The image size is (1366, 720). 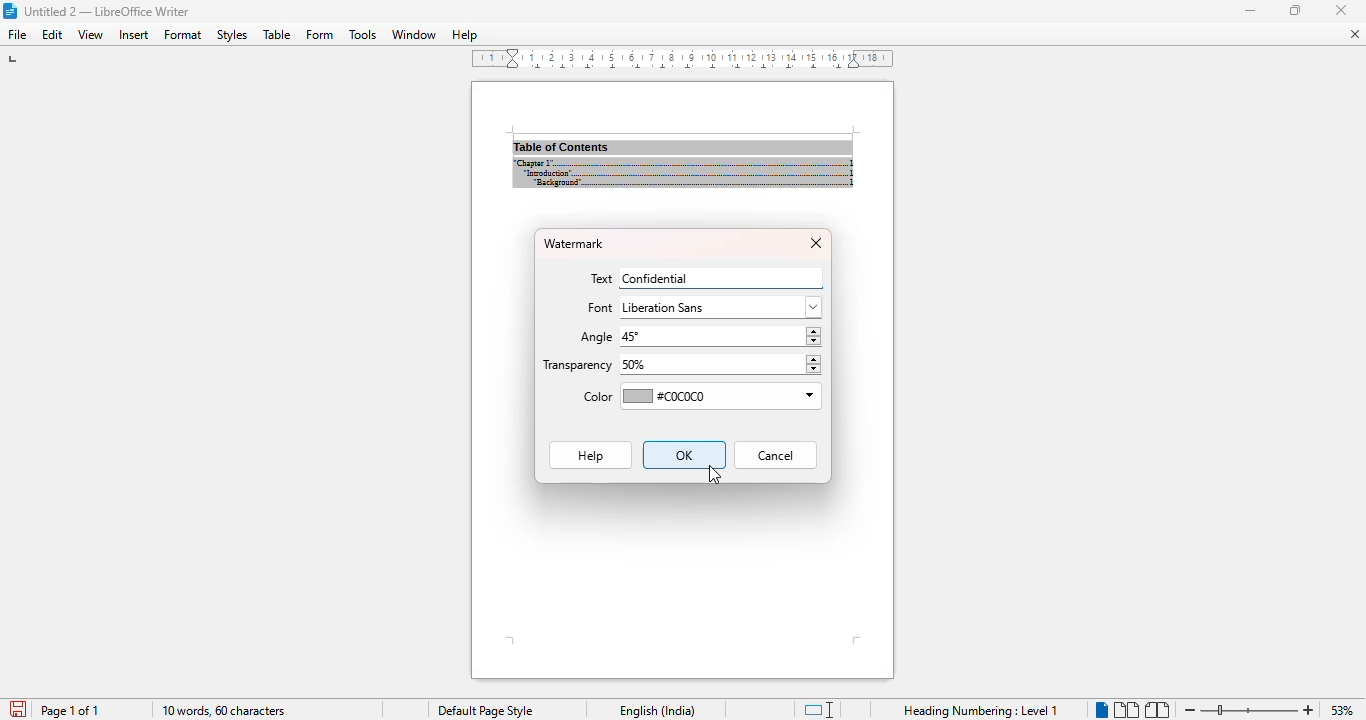 I want to click on OK, so click(x=684, y=454).